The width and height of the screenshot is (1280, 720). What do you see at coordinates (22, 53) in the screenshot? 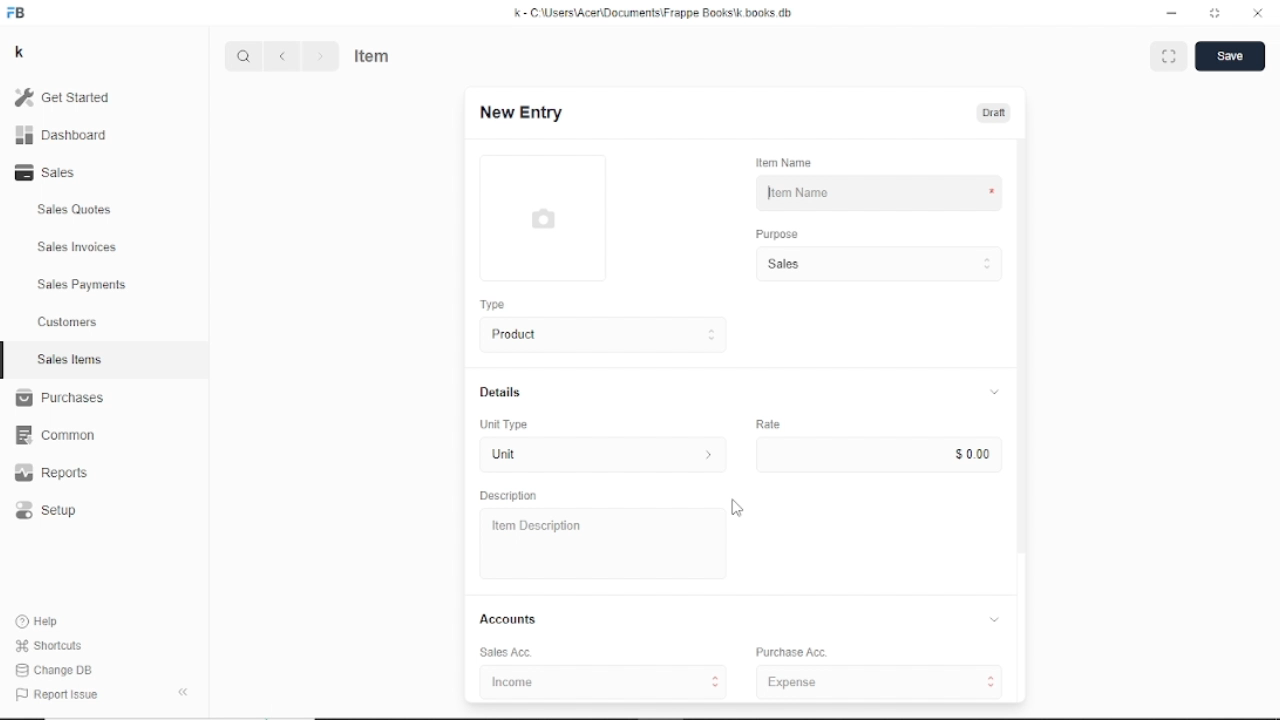
I see `k` at bounding box center [22, 53].